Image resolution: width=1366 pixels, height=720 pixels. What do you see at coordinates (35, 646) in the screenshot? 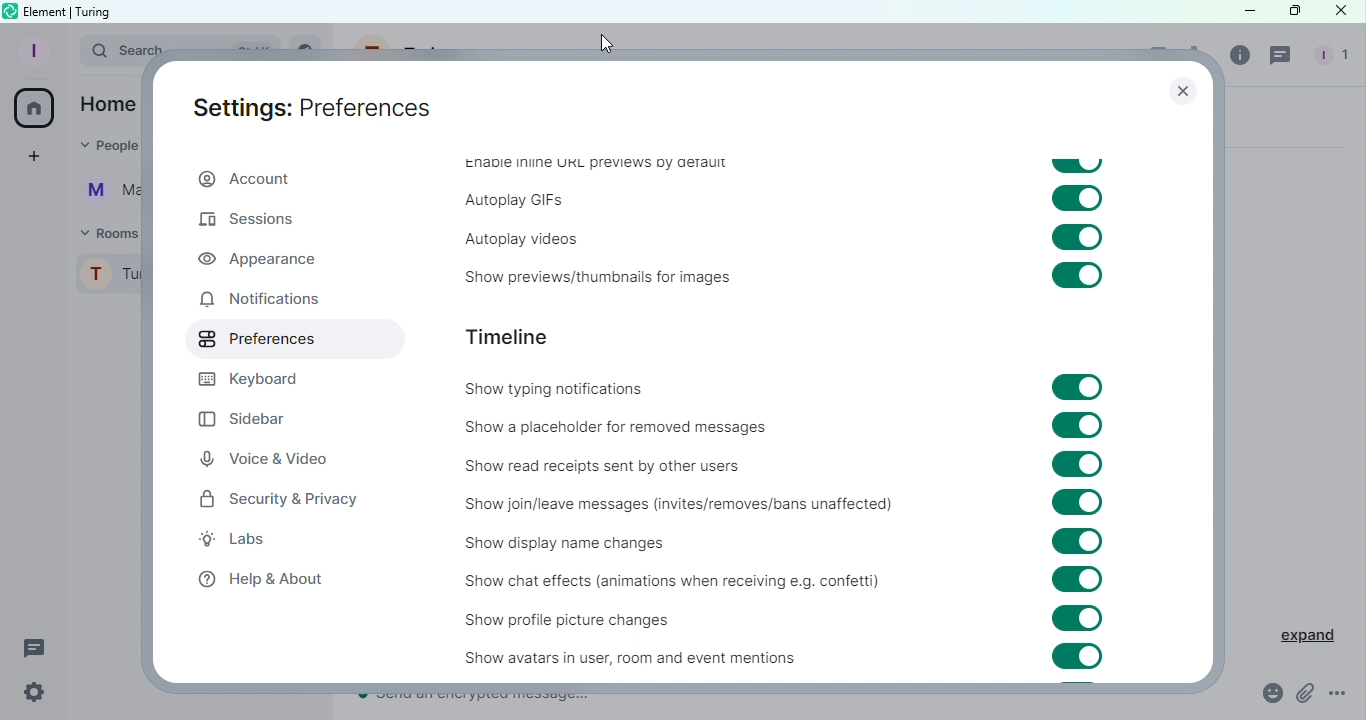
I see `Threads` at bounding box center [35, 646].